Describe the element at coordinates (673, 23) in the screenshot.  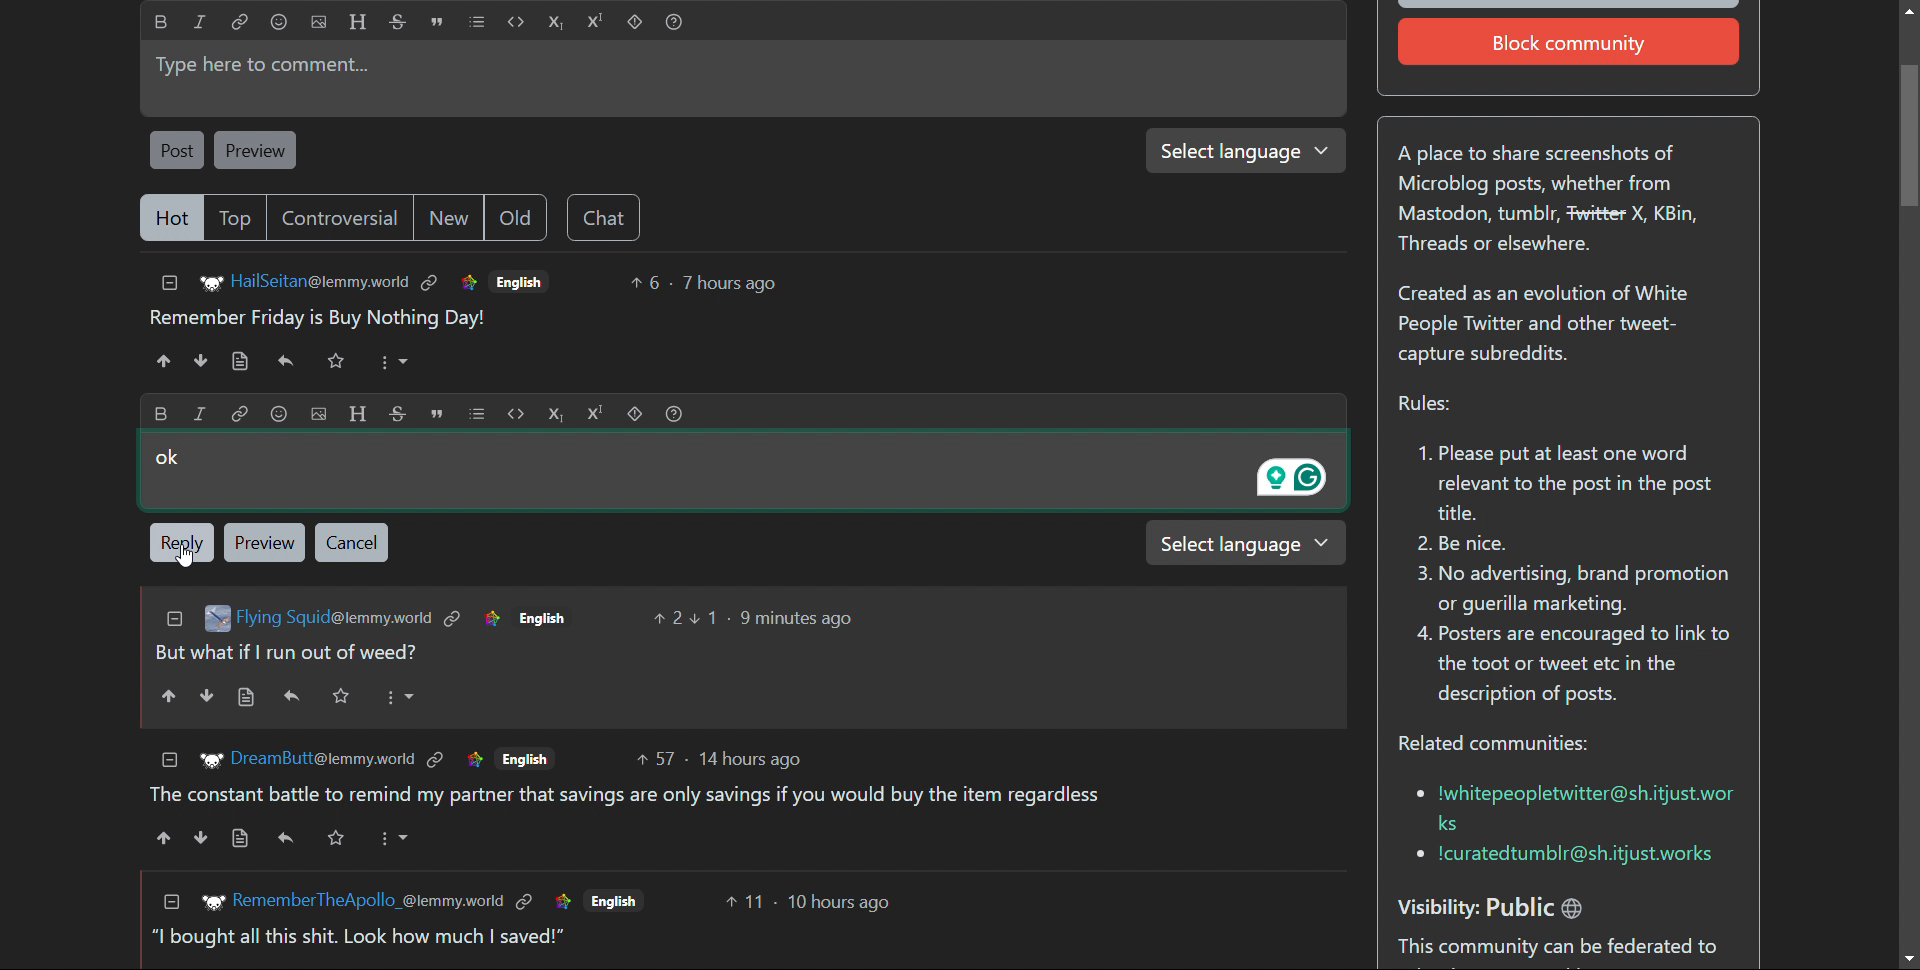
I see `help` at that location.